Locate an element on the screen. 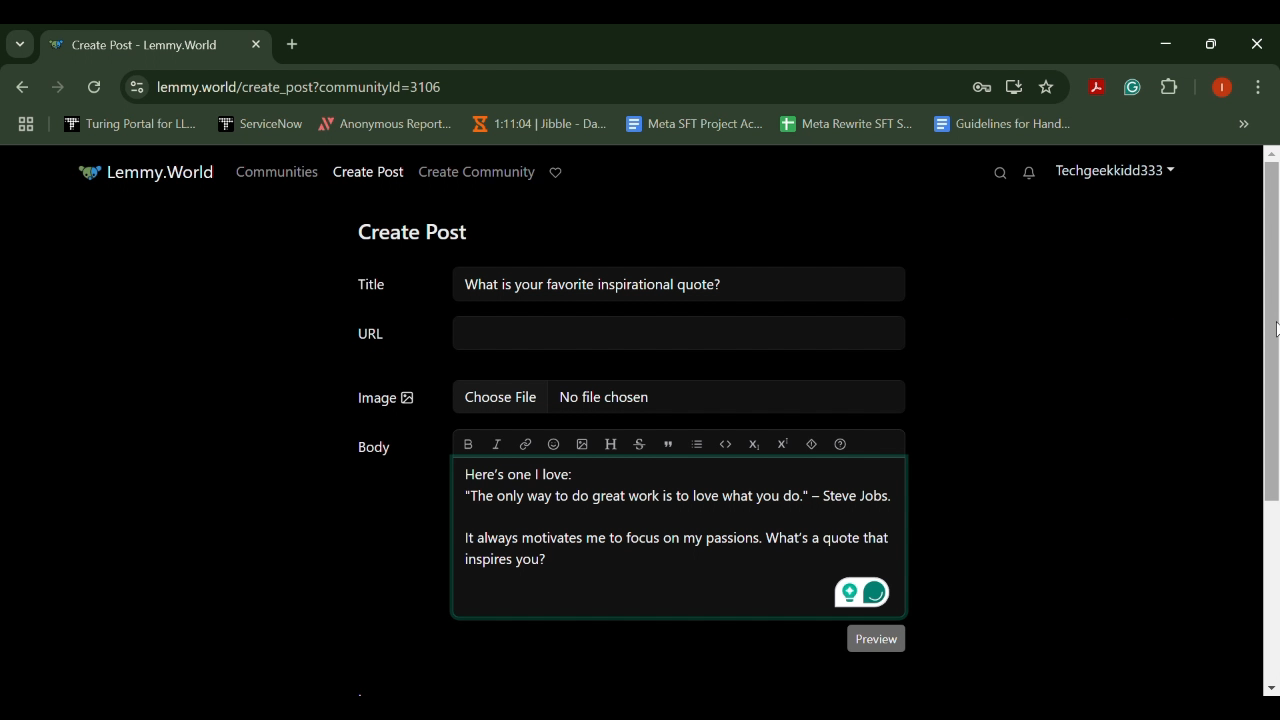 Image resolution: width=1280 pixels, height=720 pixels. Browser Profile  is located at coordinates (1222, 89).